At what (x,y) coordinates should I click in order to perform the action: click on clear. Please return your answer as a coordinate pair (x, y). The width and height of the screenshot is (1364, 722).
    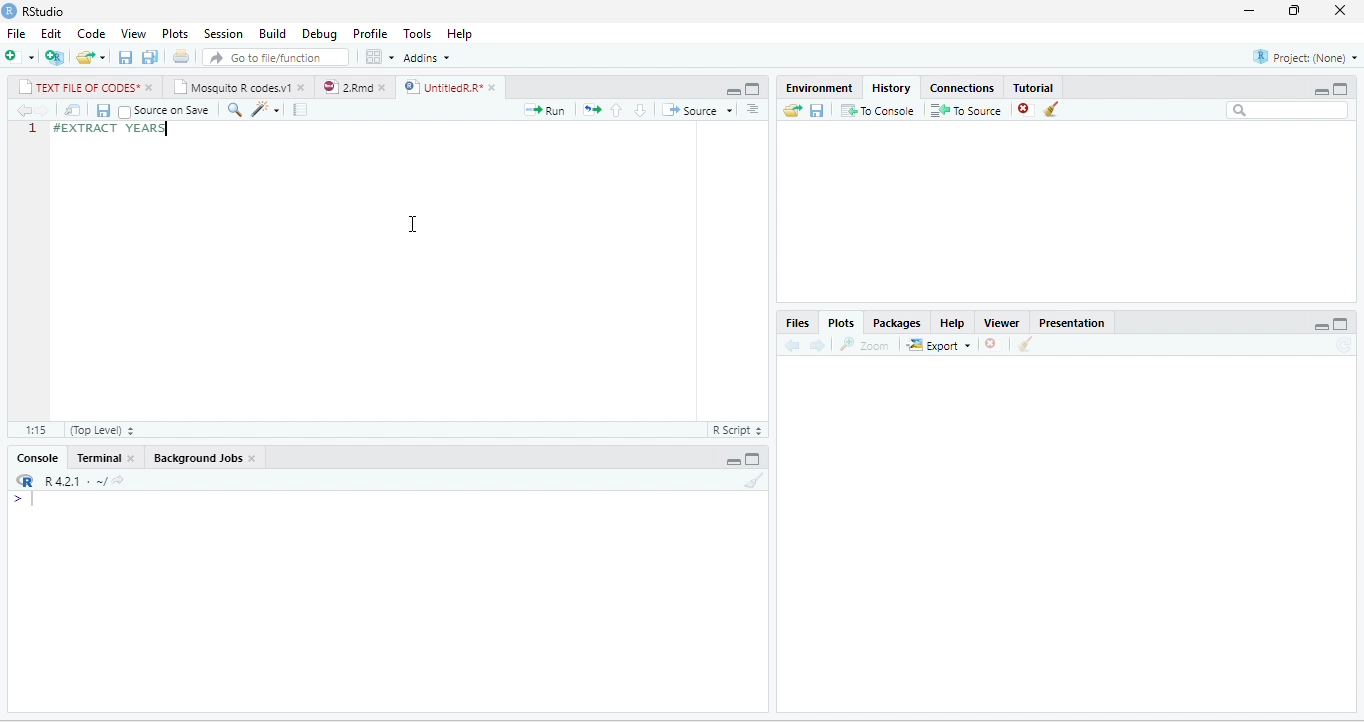
    Looking at the image, I should click on (1052, 109).